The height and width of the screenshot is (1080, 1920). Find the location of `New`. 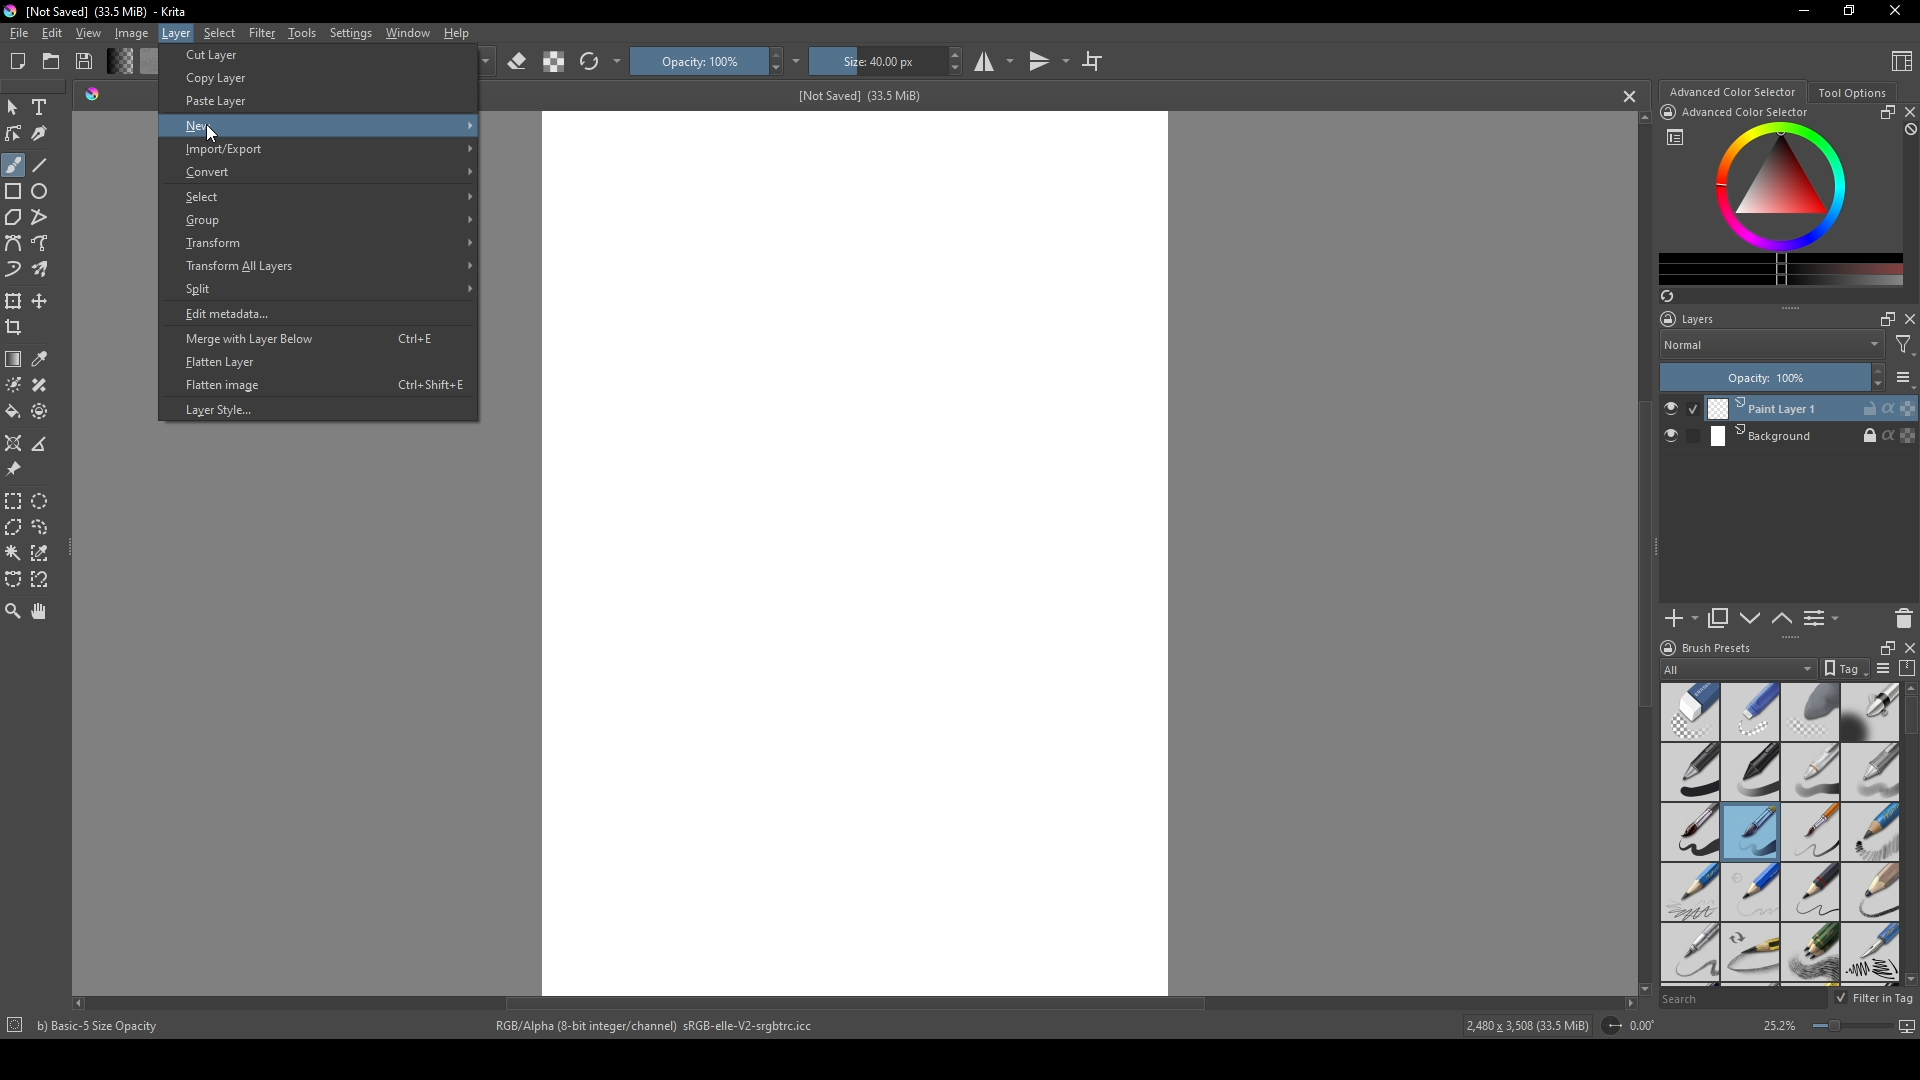

New is located at coordinates (324, 127).